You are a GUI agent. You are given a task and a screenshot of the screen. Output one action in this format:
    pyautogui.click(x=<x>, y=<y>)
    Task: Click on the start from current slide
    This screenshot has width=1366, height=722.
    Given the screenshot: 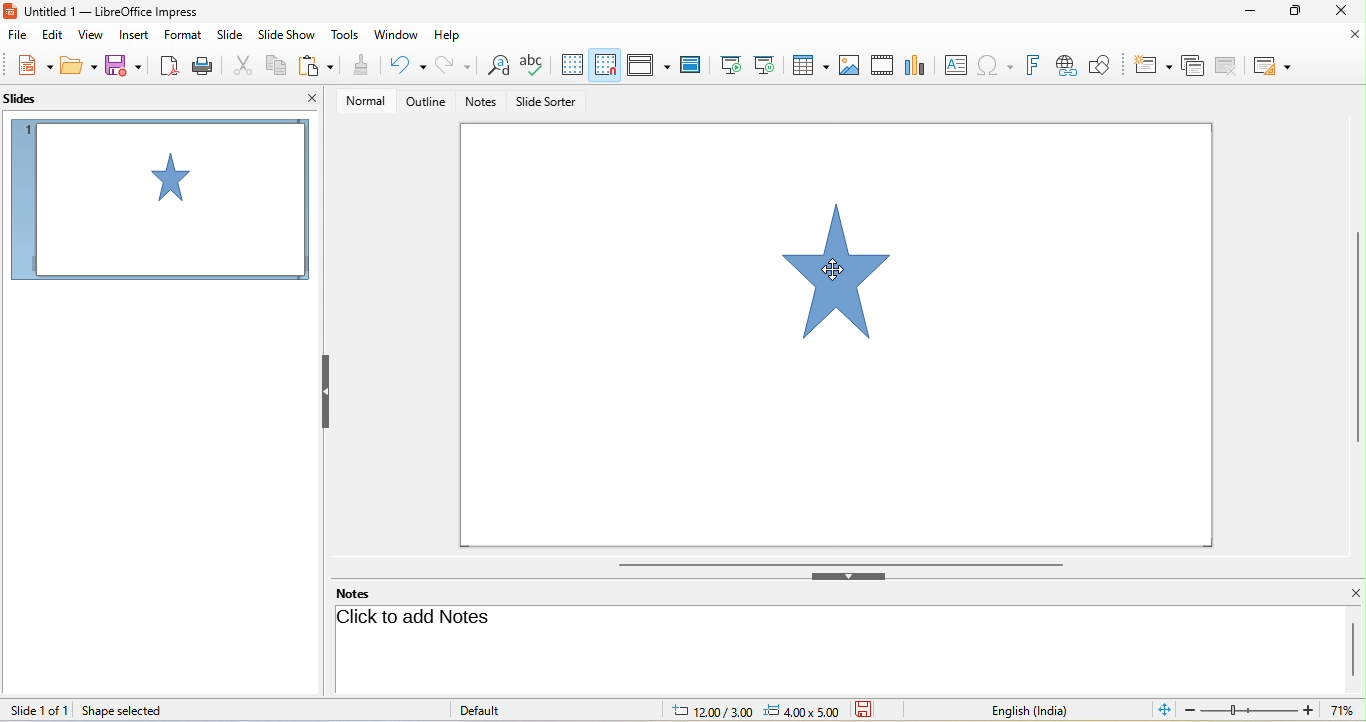 What is the action you would take?
    pyautogui.click(x=765, y=65)
    